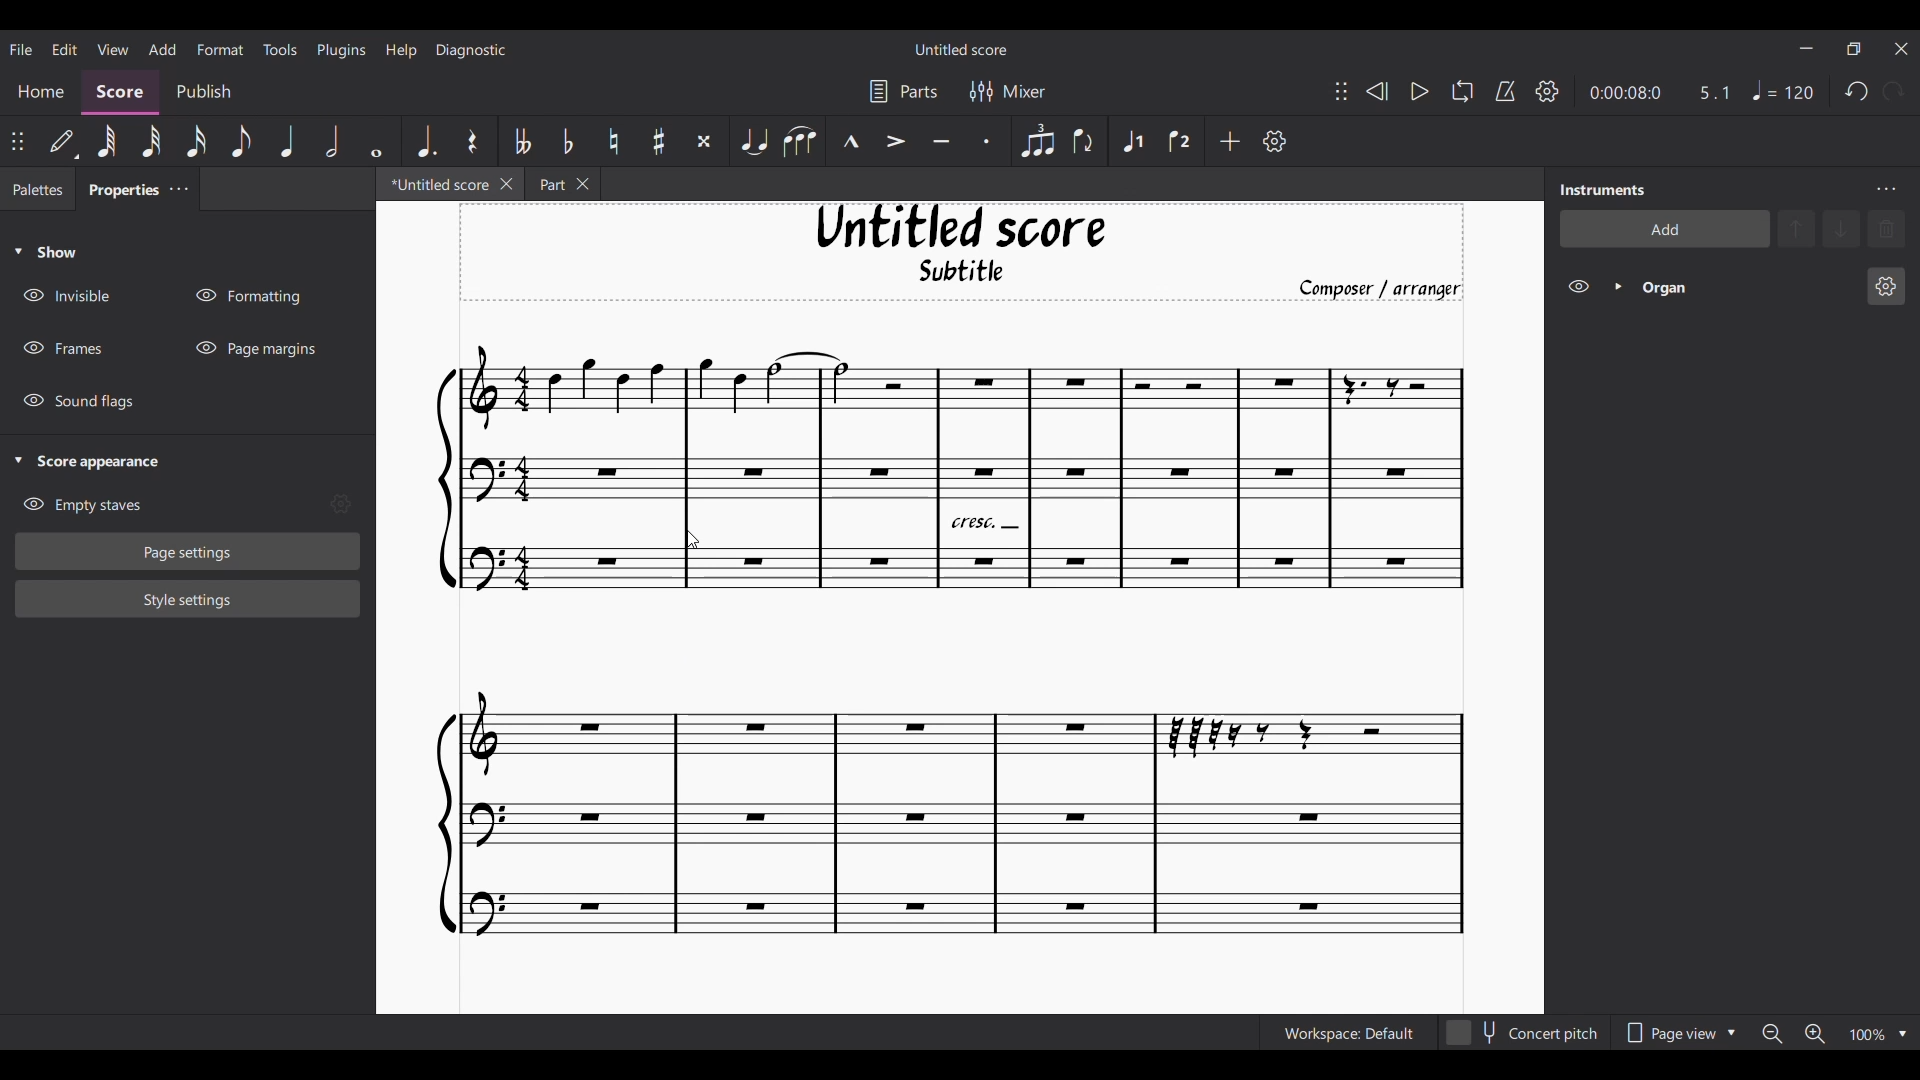 The image size is (1920, 1080). What do you see at coordinates (42, 91) in the screenshot?
I see `Home section` at bounding box center [42, 91].